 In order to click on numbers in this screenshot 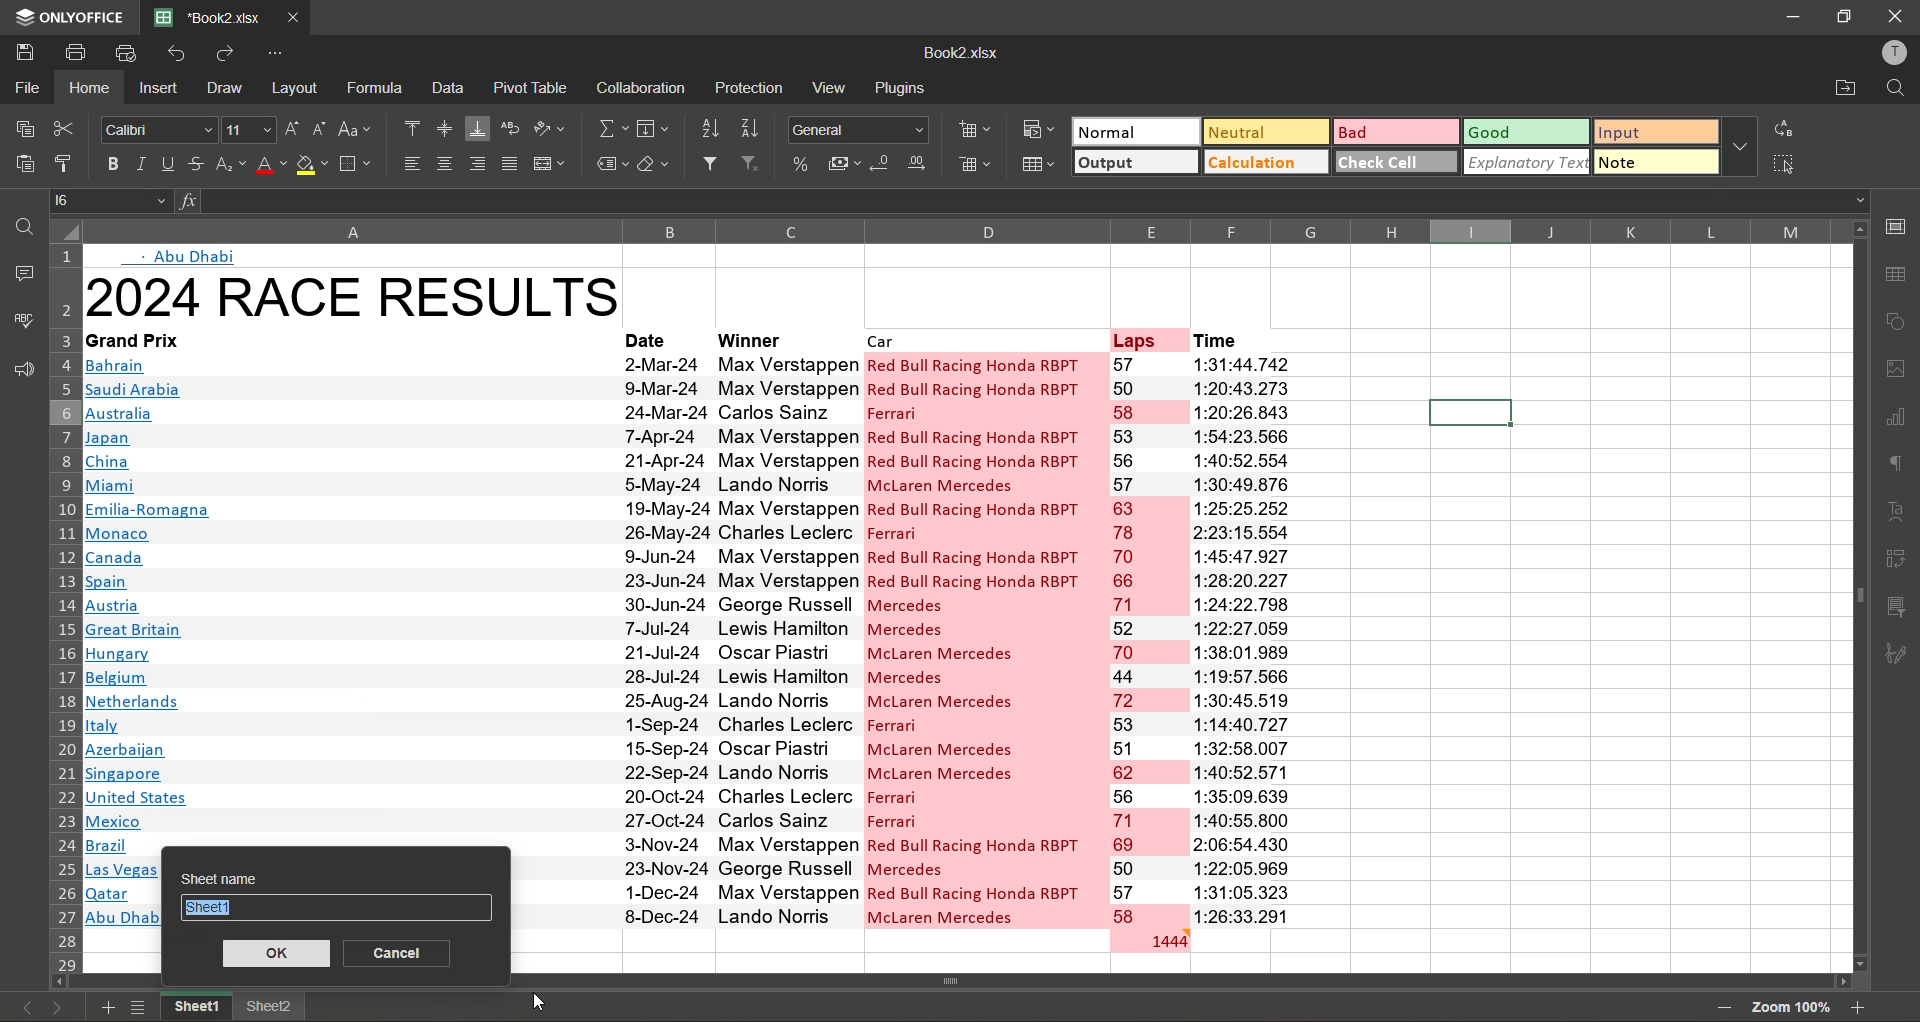, I will do `click(1147, 639)`.